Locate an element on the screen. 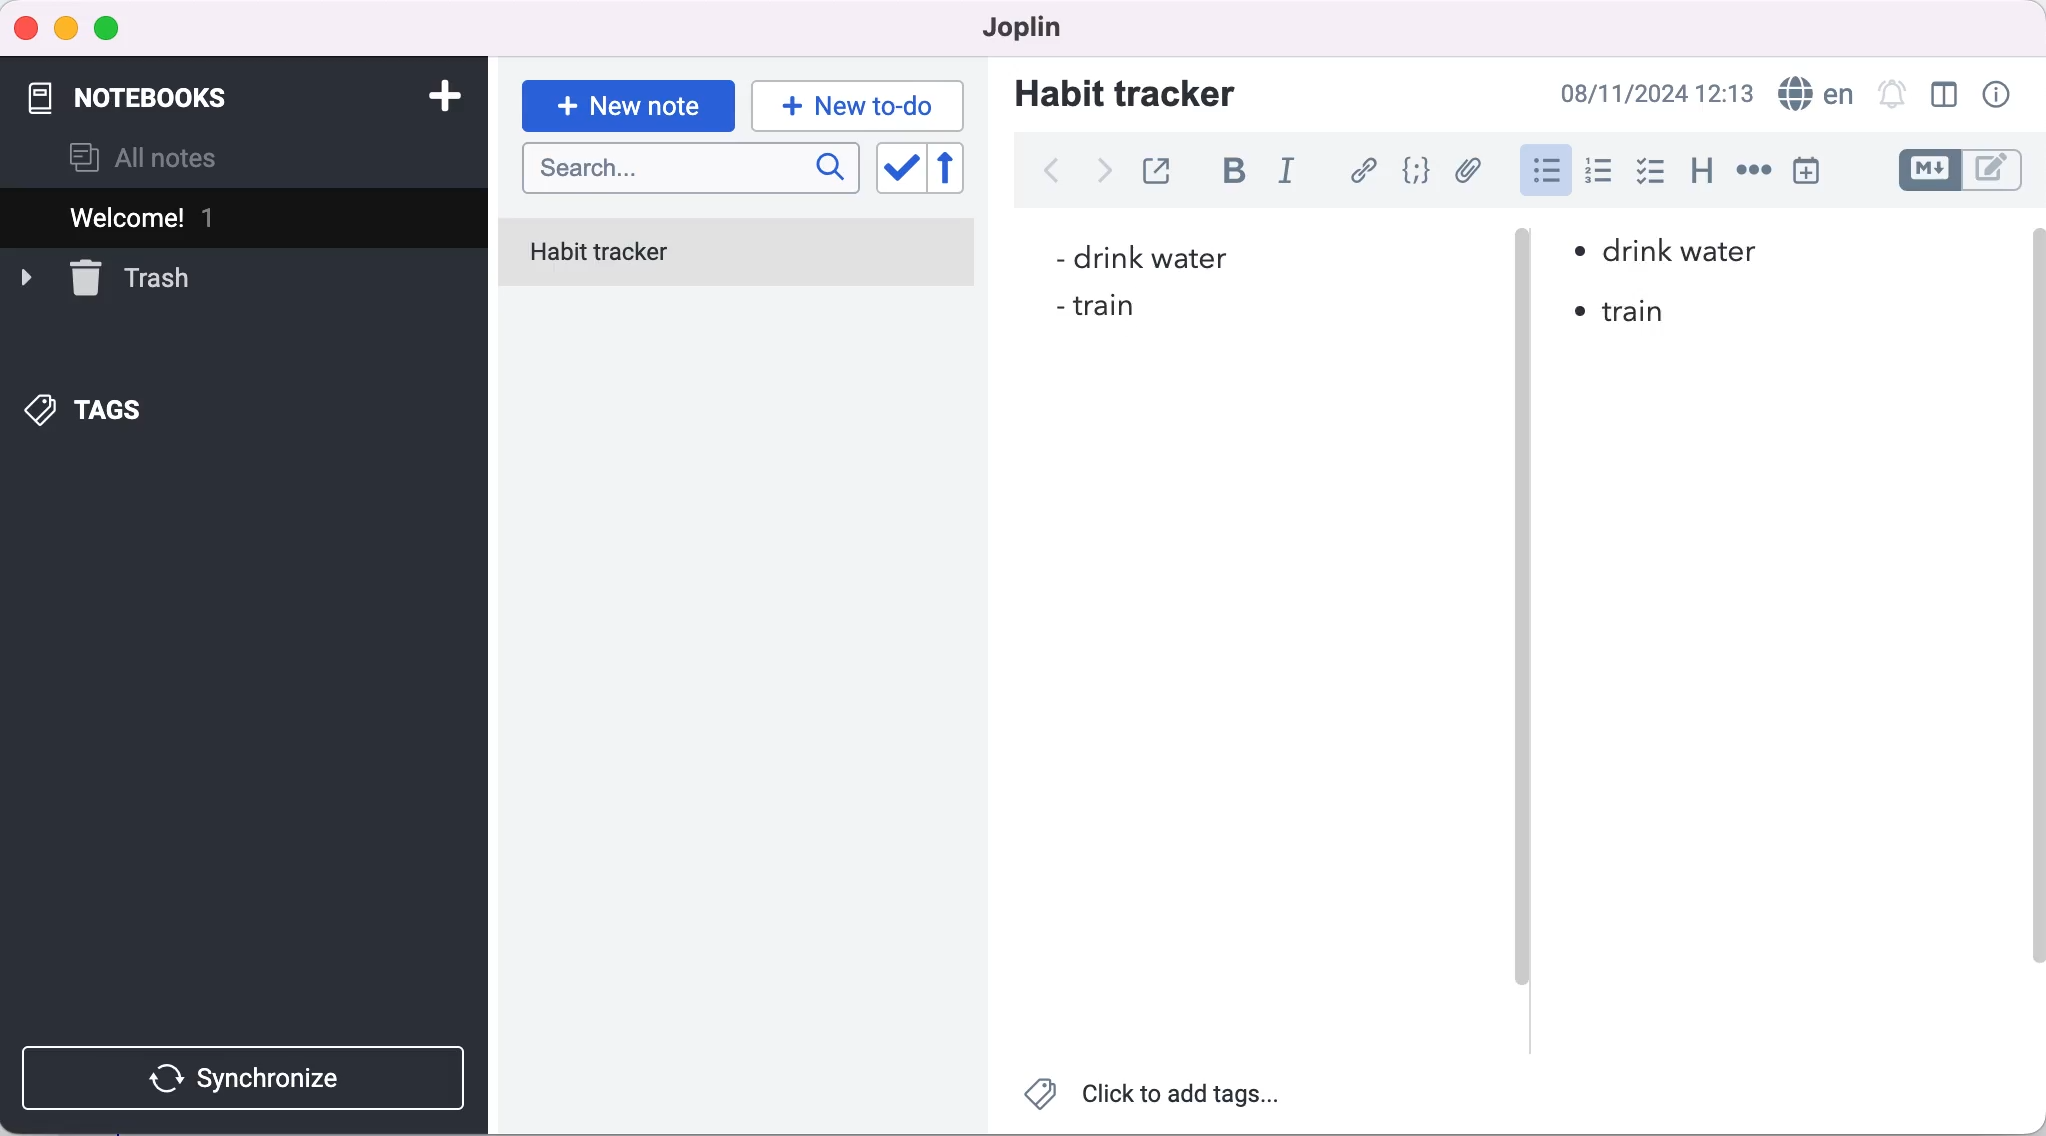 The height and width of the screenshot is (1136, 2046). toggle external editing is located at coordinates (1162, 168).